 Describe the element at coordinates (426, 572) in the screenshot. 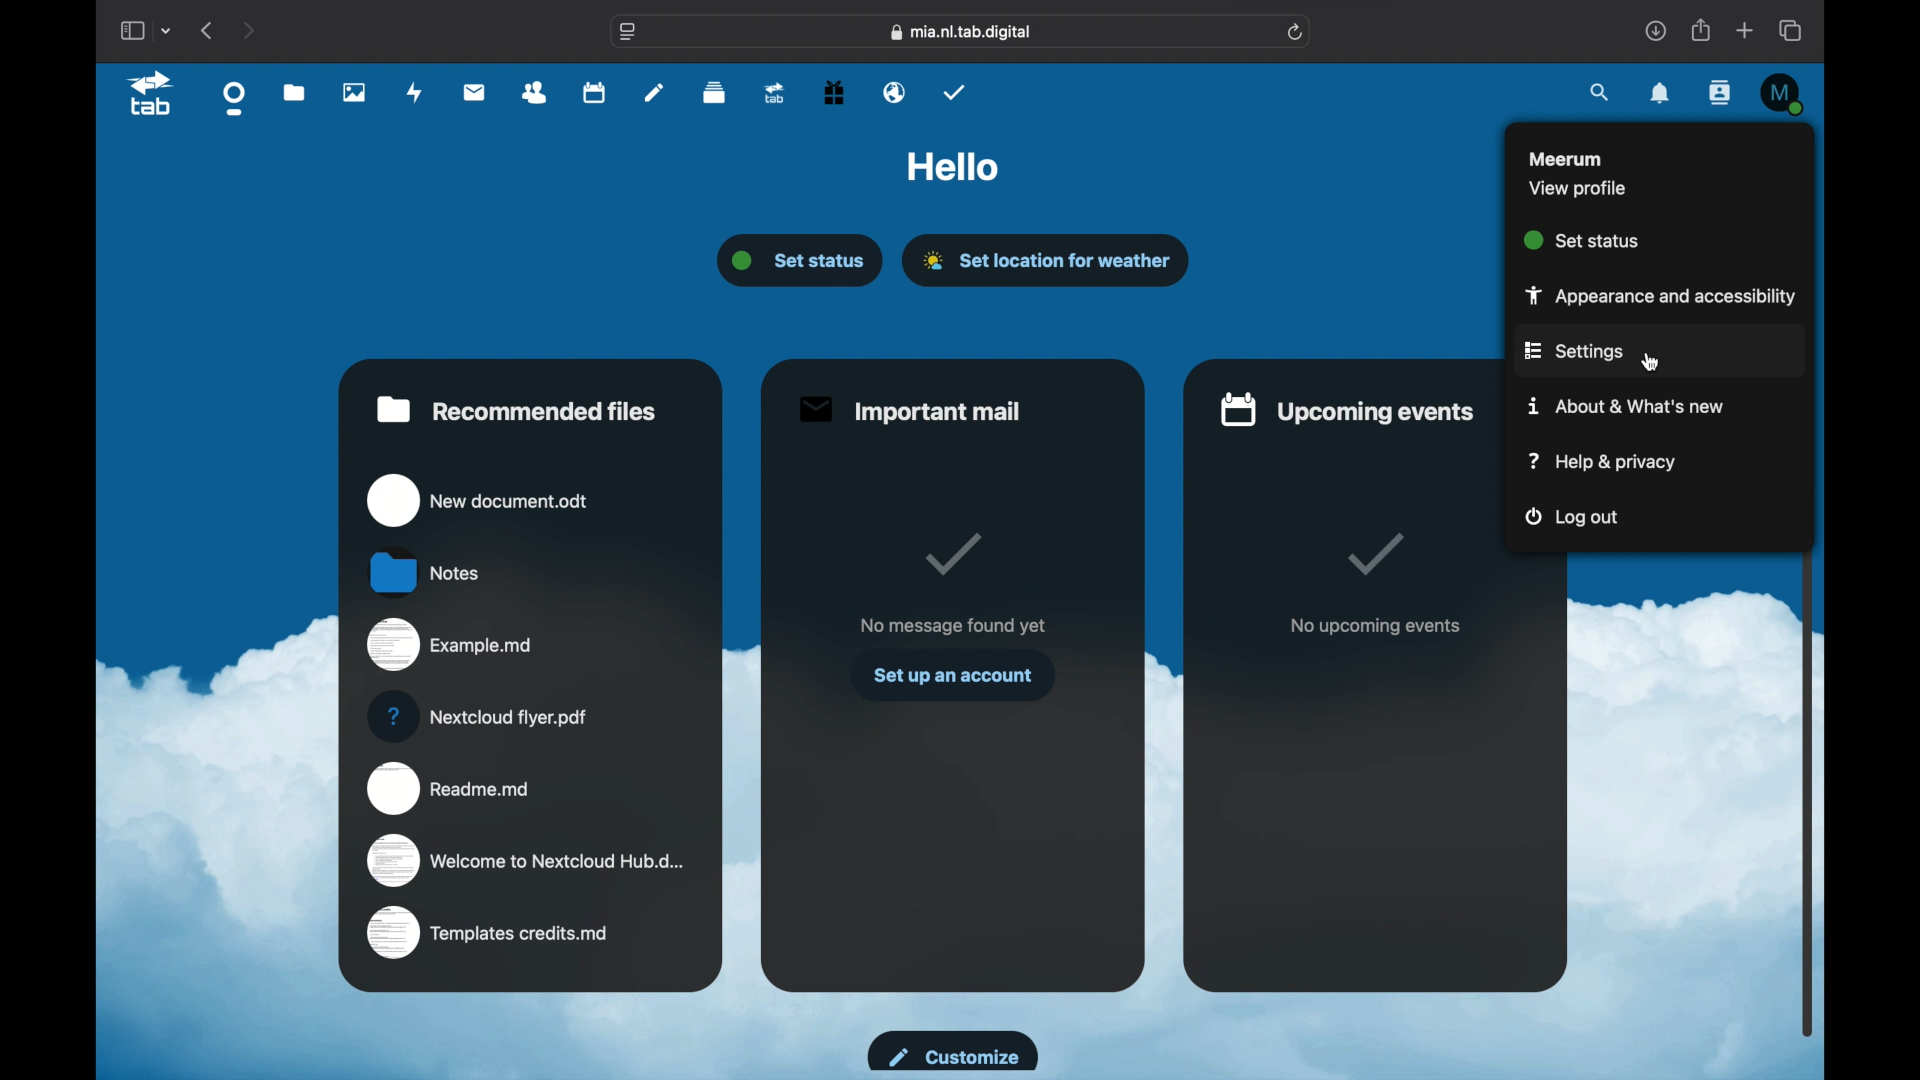

I see `notes` at that location.